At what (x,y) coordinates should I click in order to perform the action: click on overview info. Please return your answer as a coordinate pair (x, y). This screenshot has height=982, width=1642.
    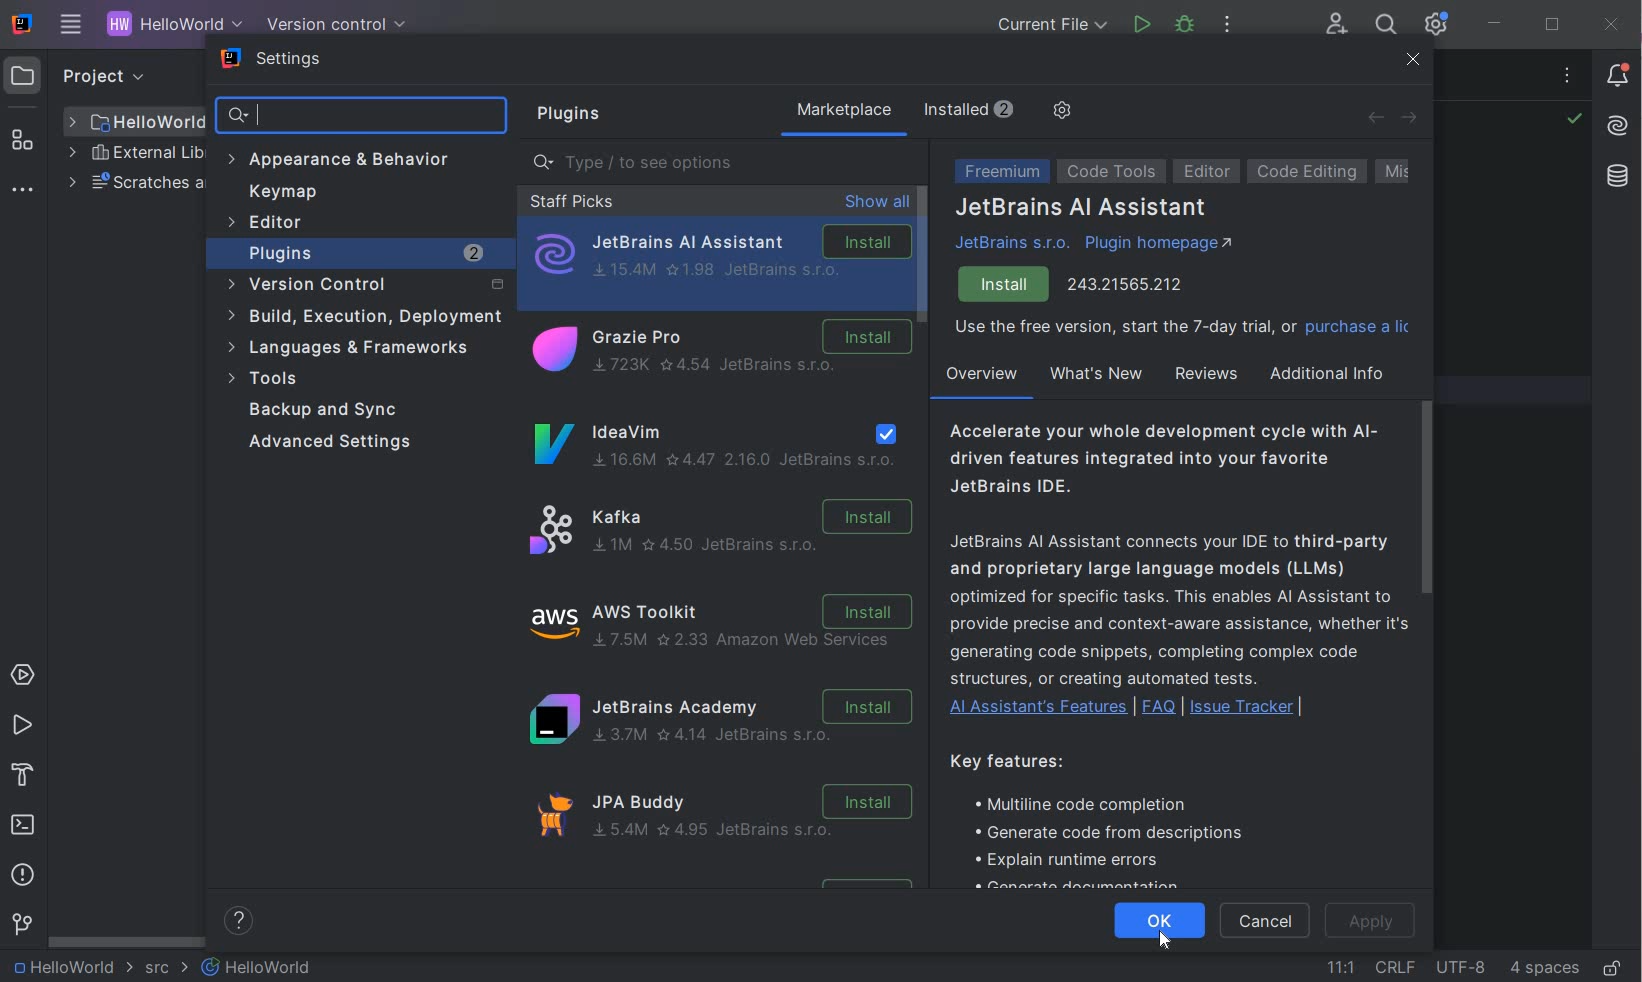
    Looking at the image, I should click on (1176, 572).